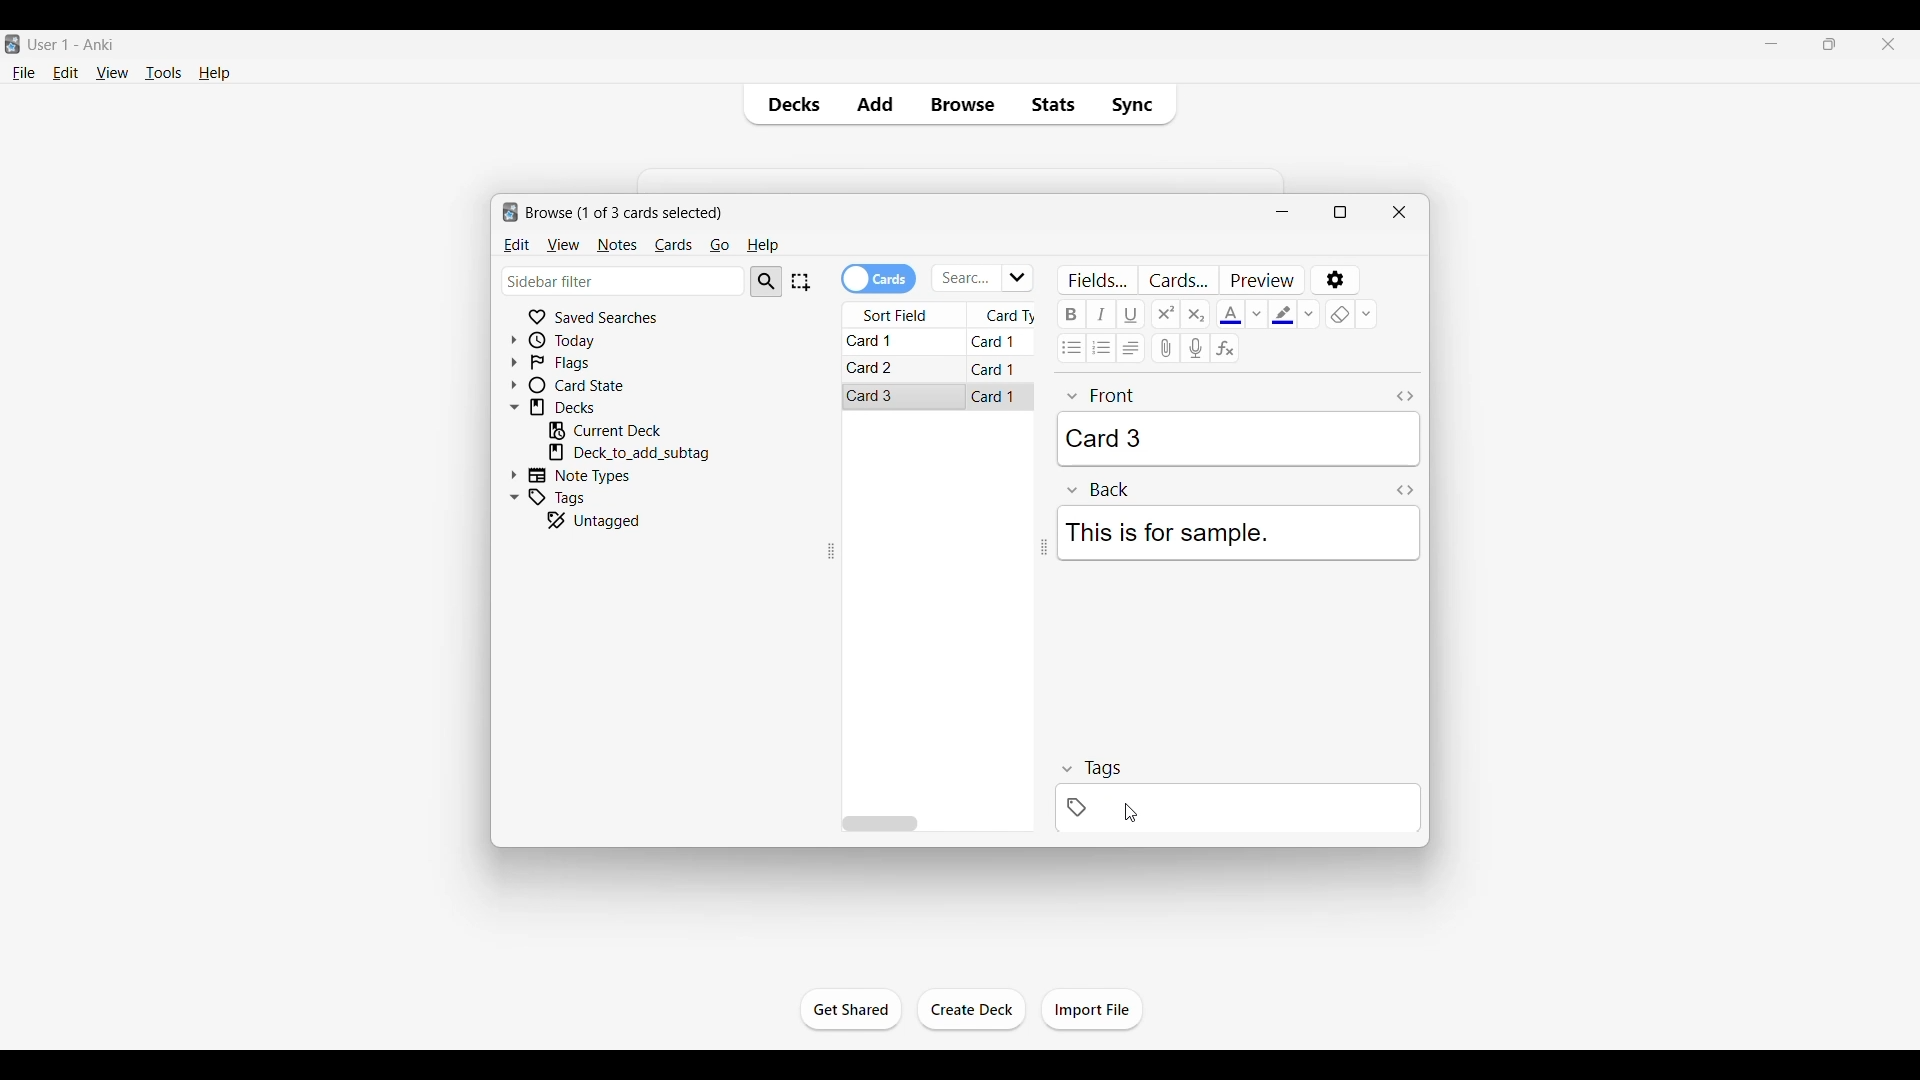 The width and height of the screenshot is (1920, 1080). Describe the element at coordinates (874, 395) in the screenshot. I see `Card 3` at that location.